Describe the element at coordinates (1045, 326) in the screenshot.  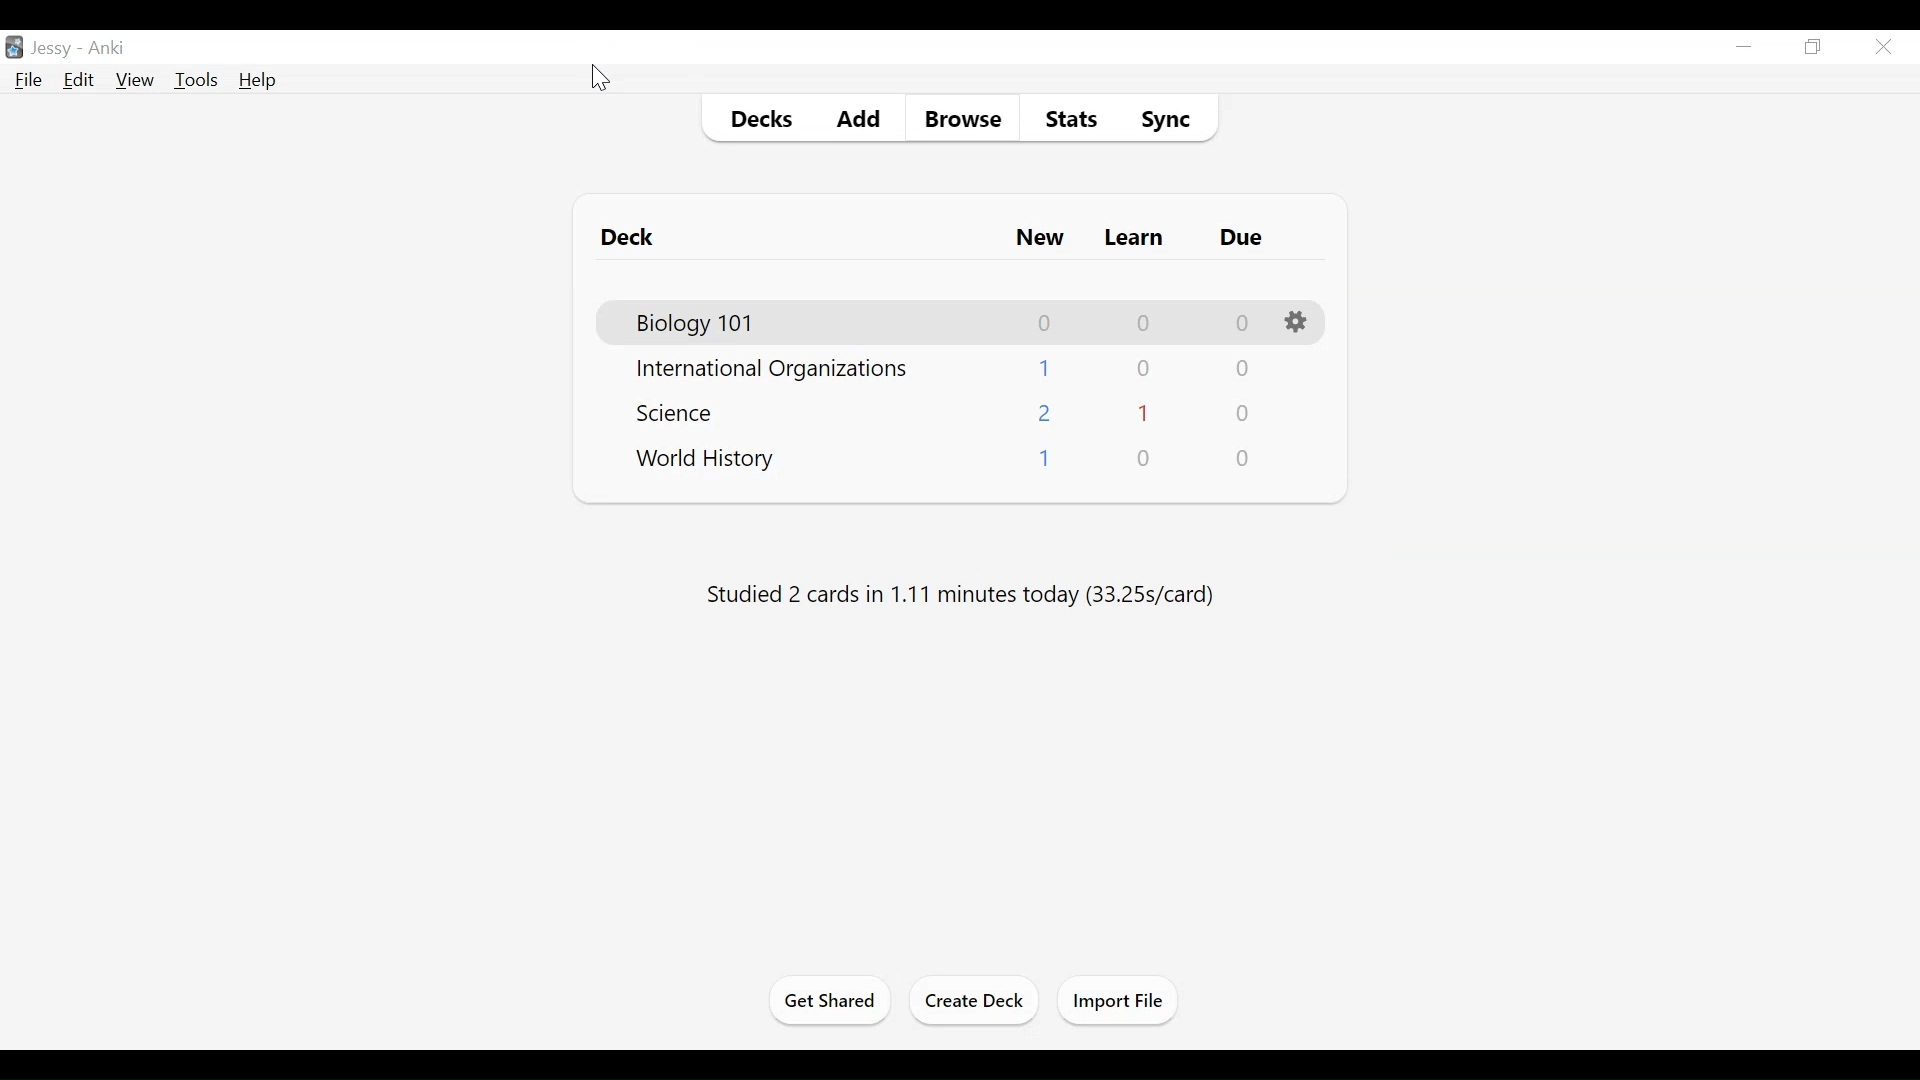
I see `New Card Count` at that location.